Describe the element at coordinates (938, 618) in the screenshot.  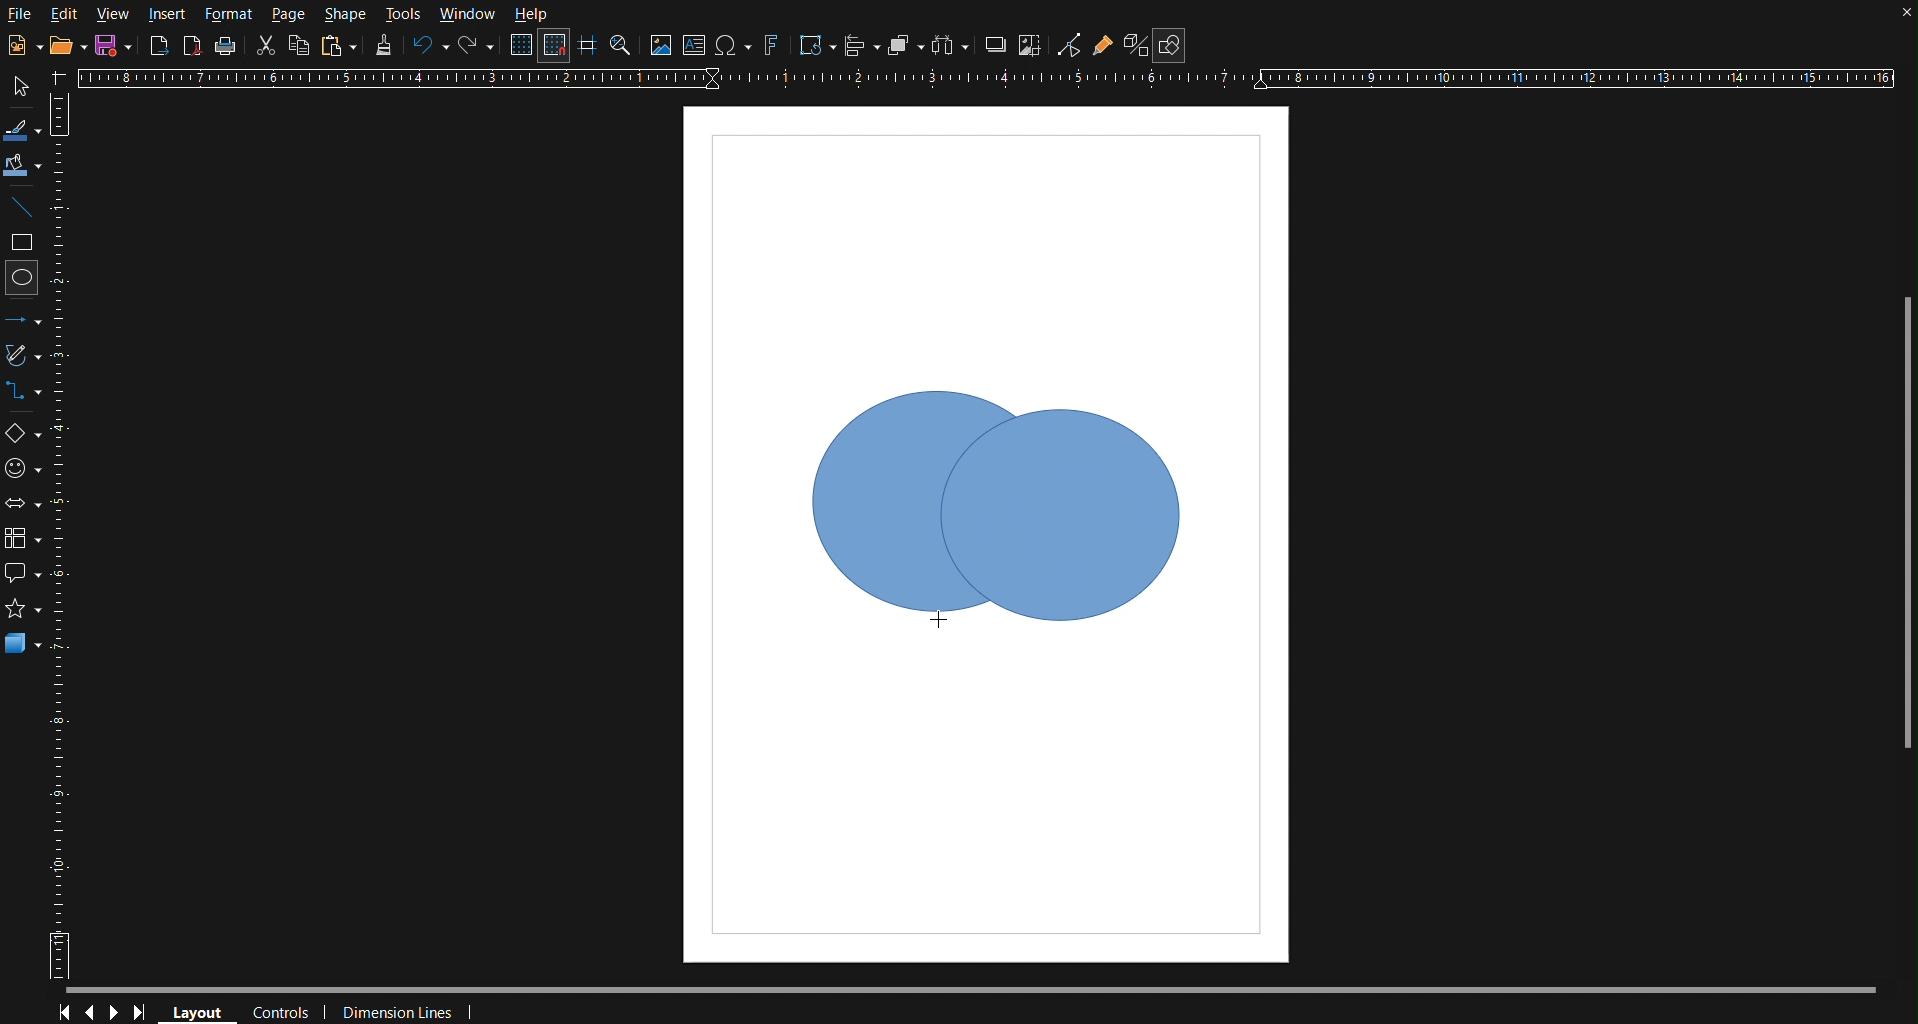
I see `Cursor` at that location.